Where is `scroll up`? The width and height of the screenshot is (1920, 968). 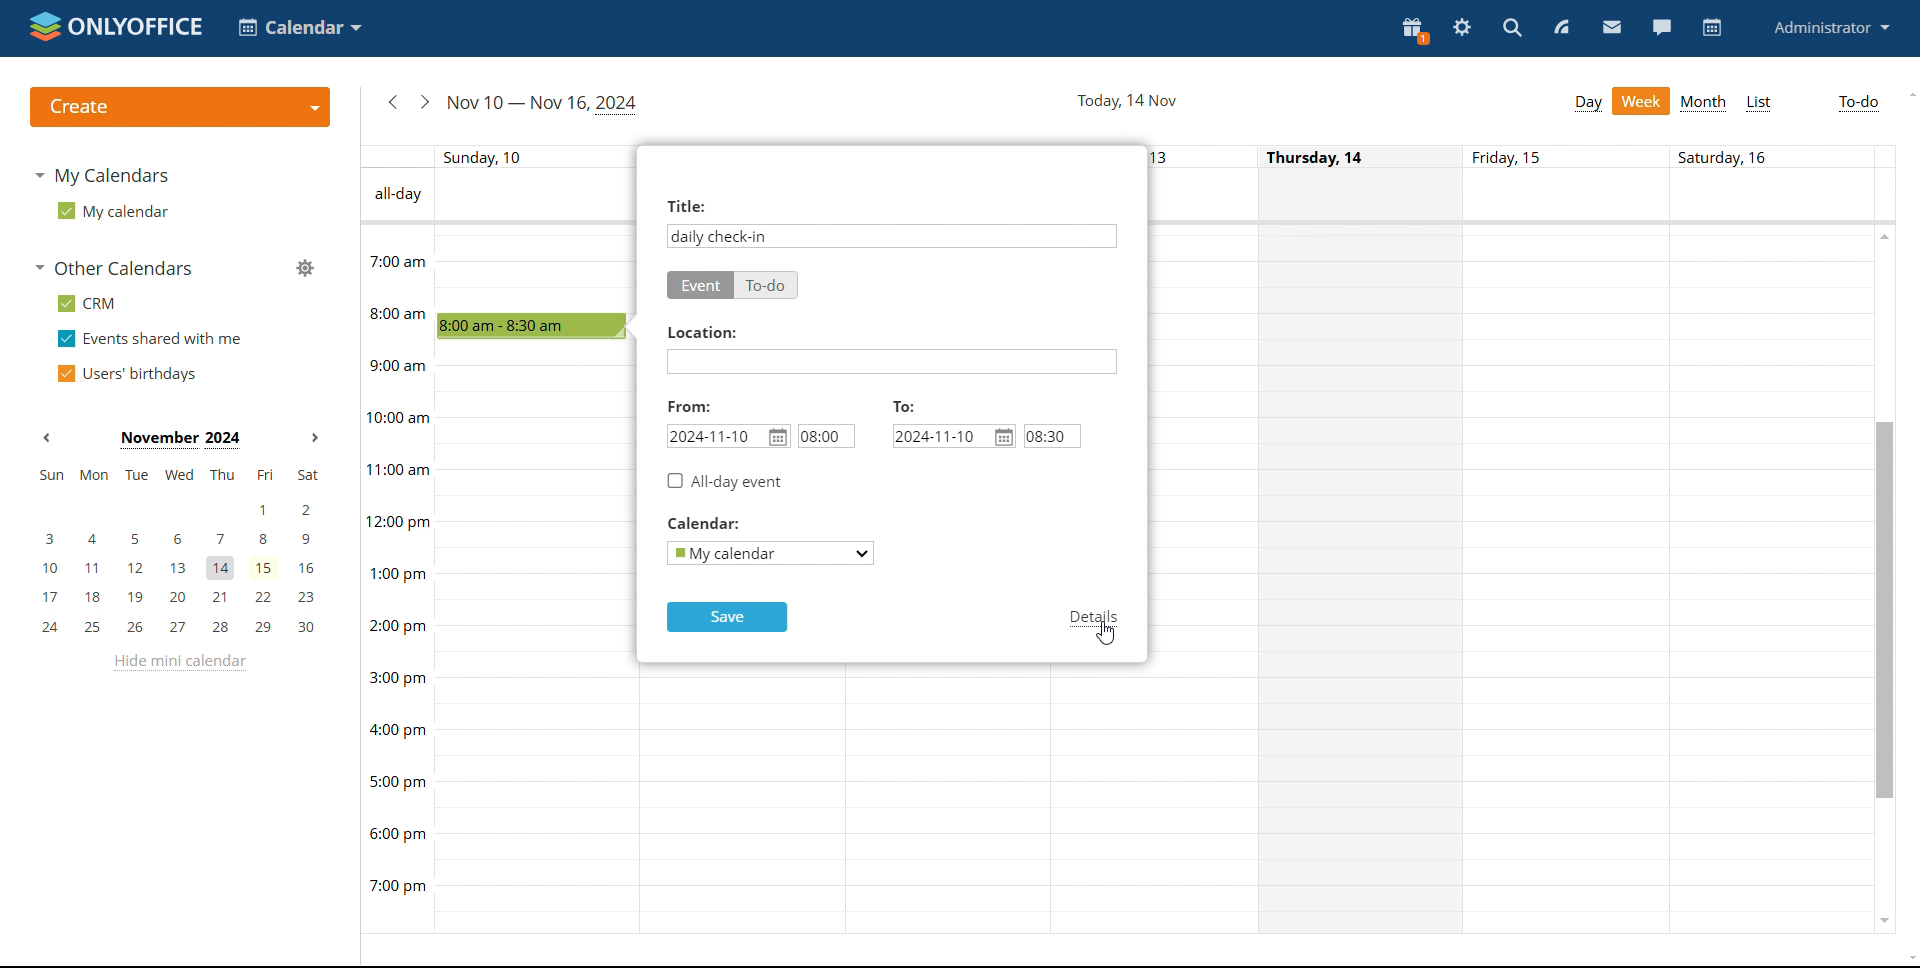 scroll up is located at coordinates (1883, 237).